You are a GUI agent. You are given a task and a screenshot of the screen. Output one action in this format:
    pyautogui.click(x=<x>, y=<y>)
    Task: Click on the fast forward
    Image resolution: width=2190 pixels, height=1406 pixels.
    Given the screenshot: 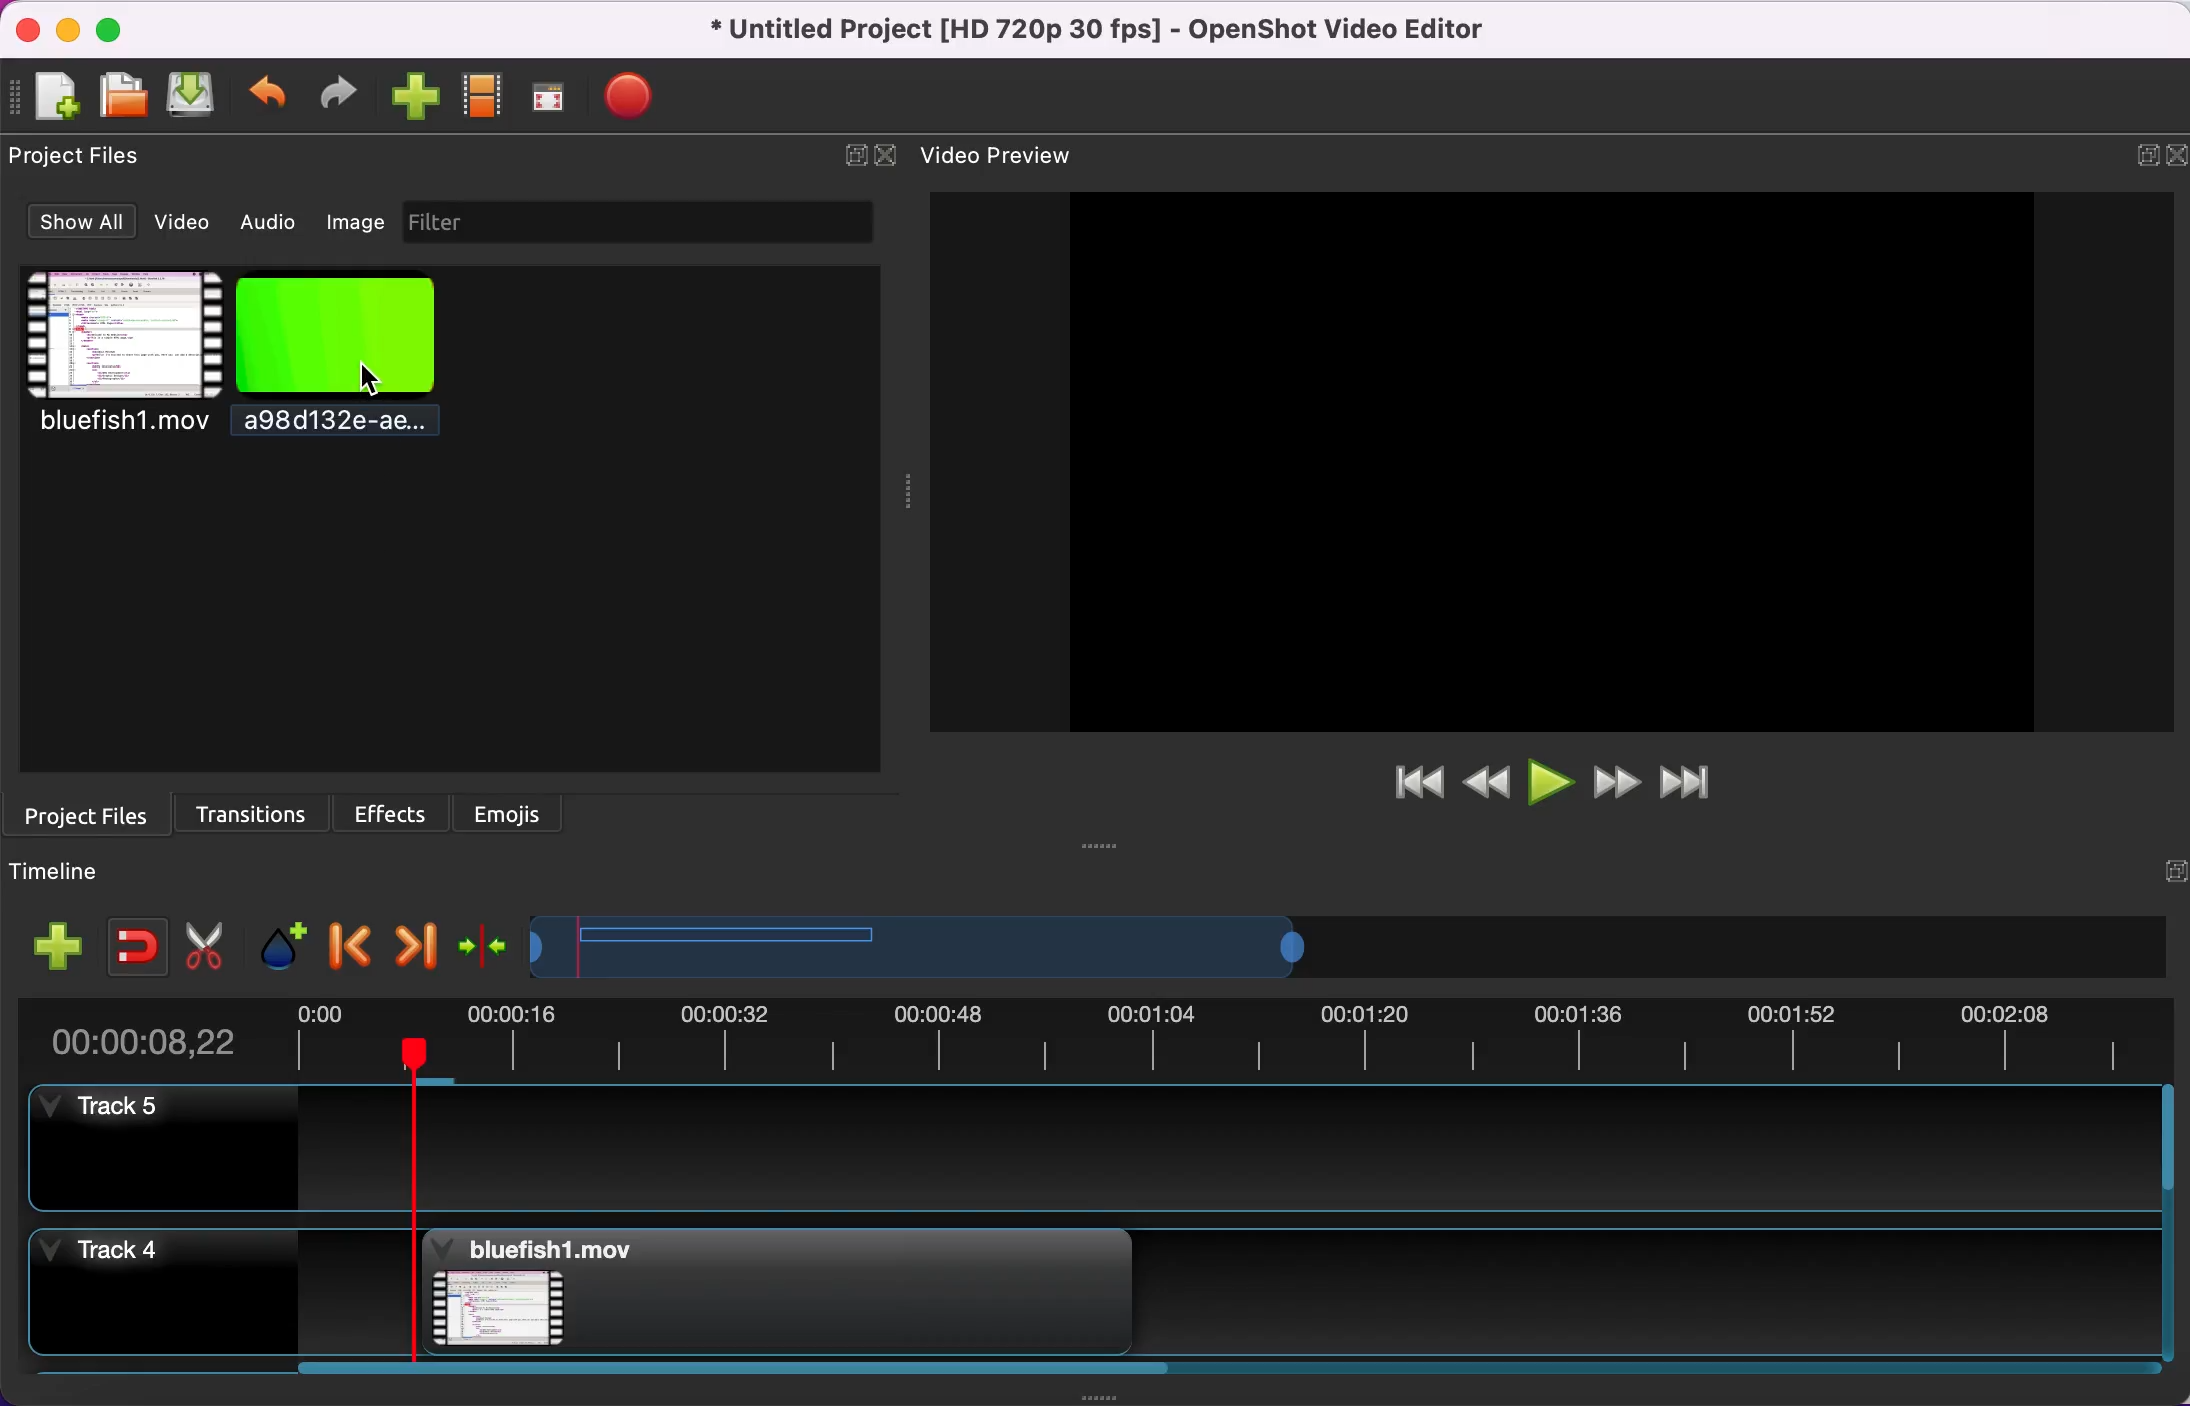 What is the action you would take?
    pyautogui.click(x=1622, y=786)
    